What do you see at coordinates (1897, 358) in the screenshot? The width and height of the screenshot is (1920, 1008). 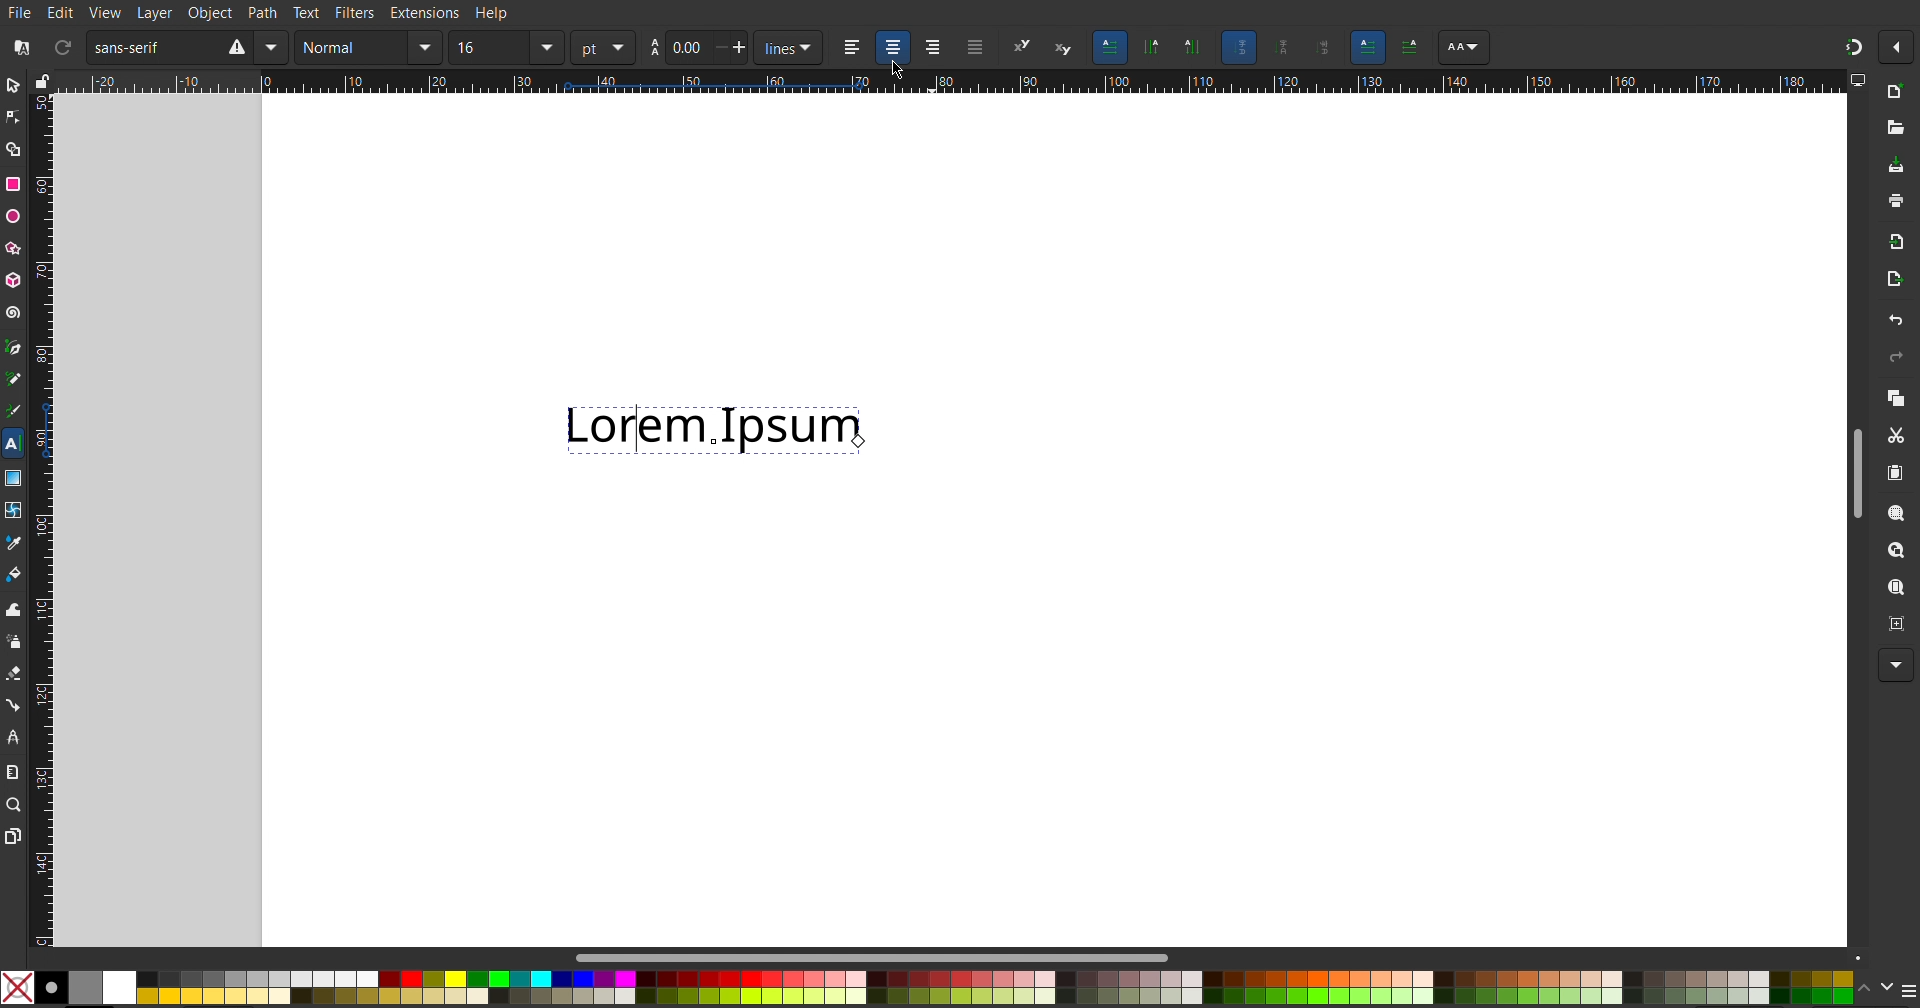 I see `Redo` at bounding box center [1897, 358].